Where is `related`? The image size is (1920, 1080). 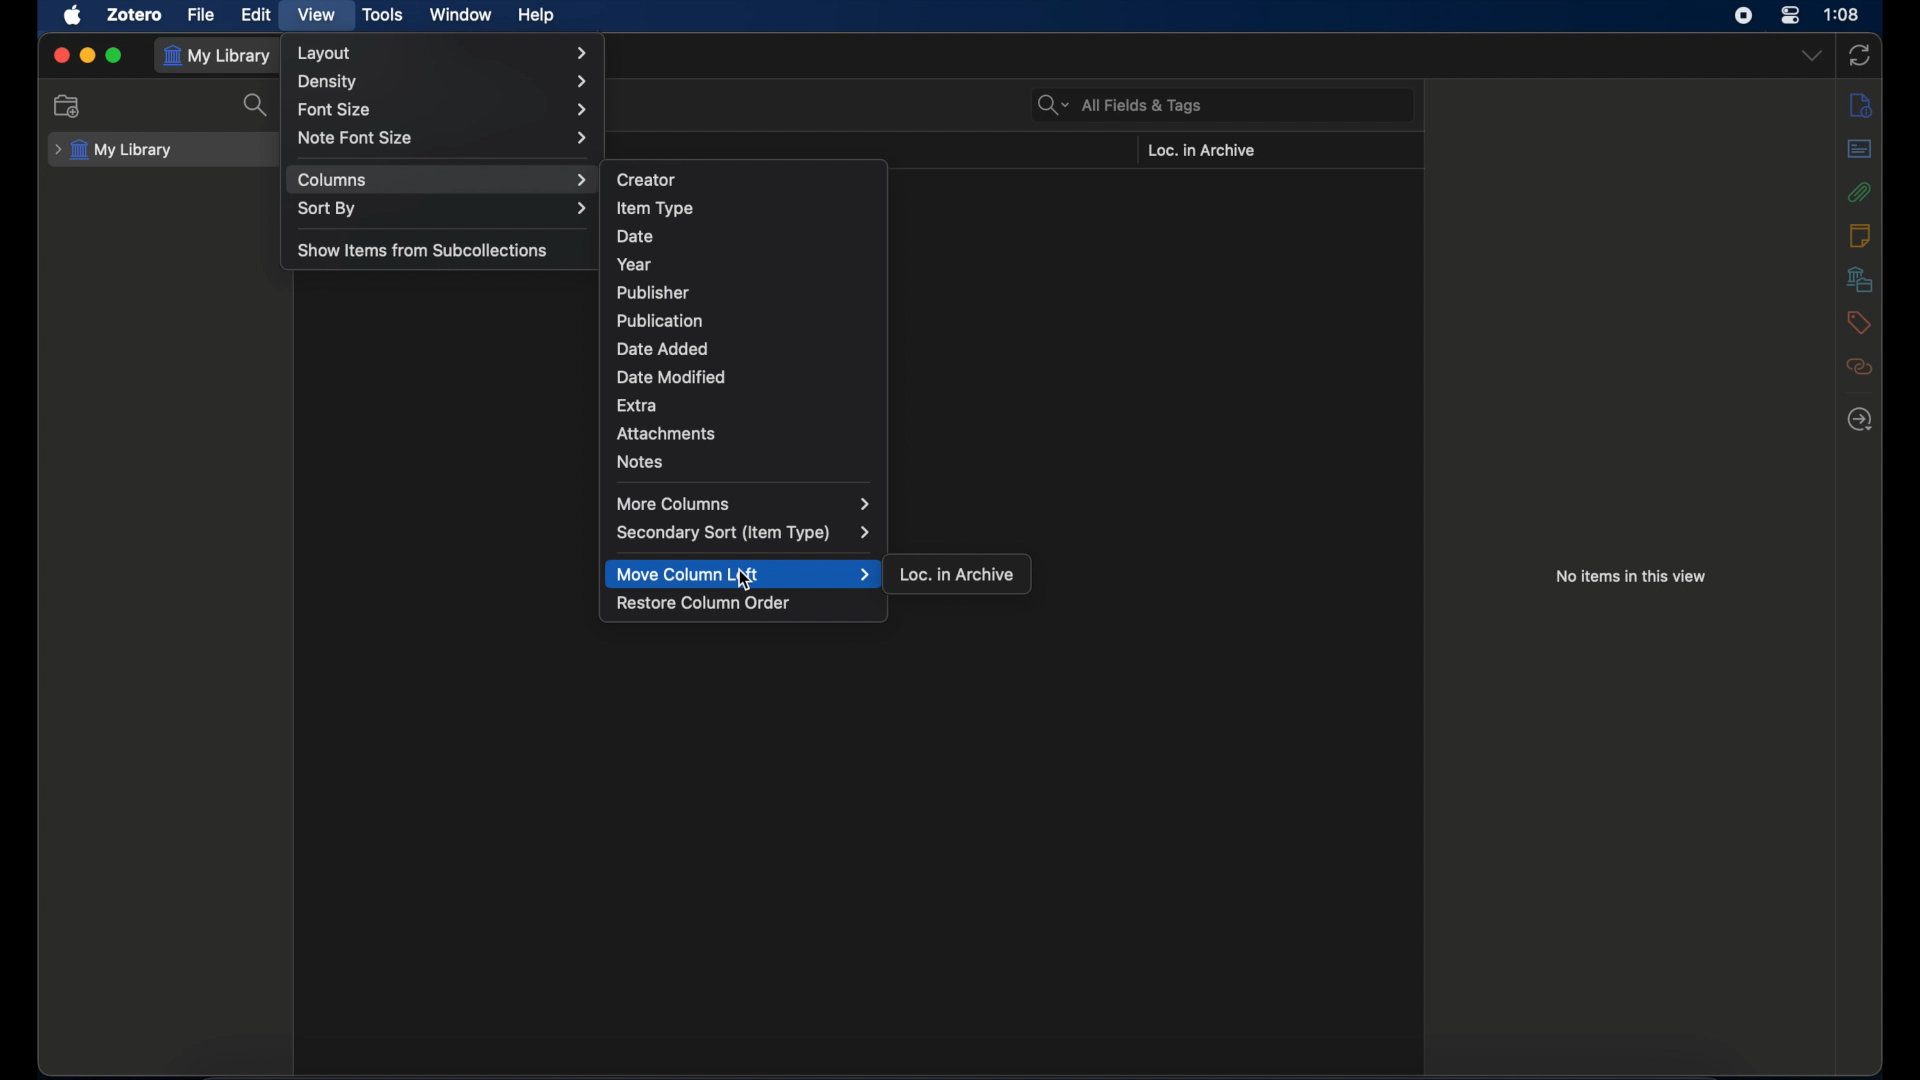 related is located at coordinates (1861, 366).